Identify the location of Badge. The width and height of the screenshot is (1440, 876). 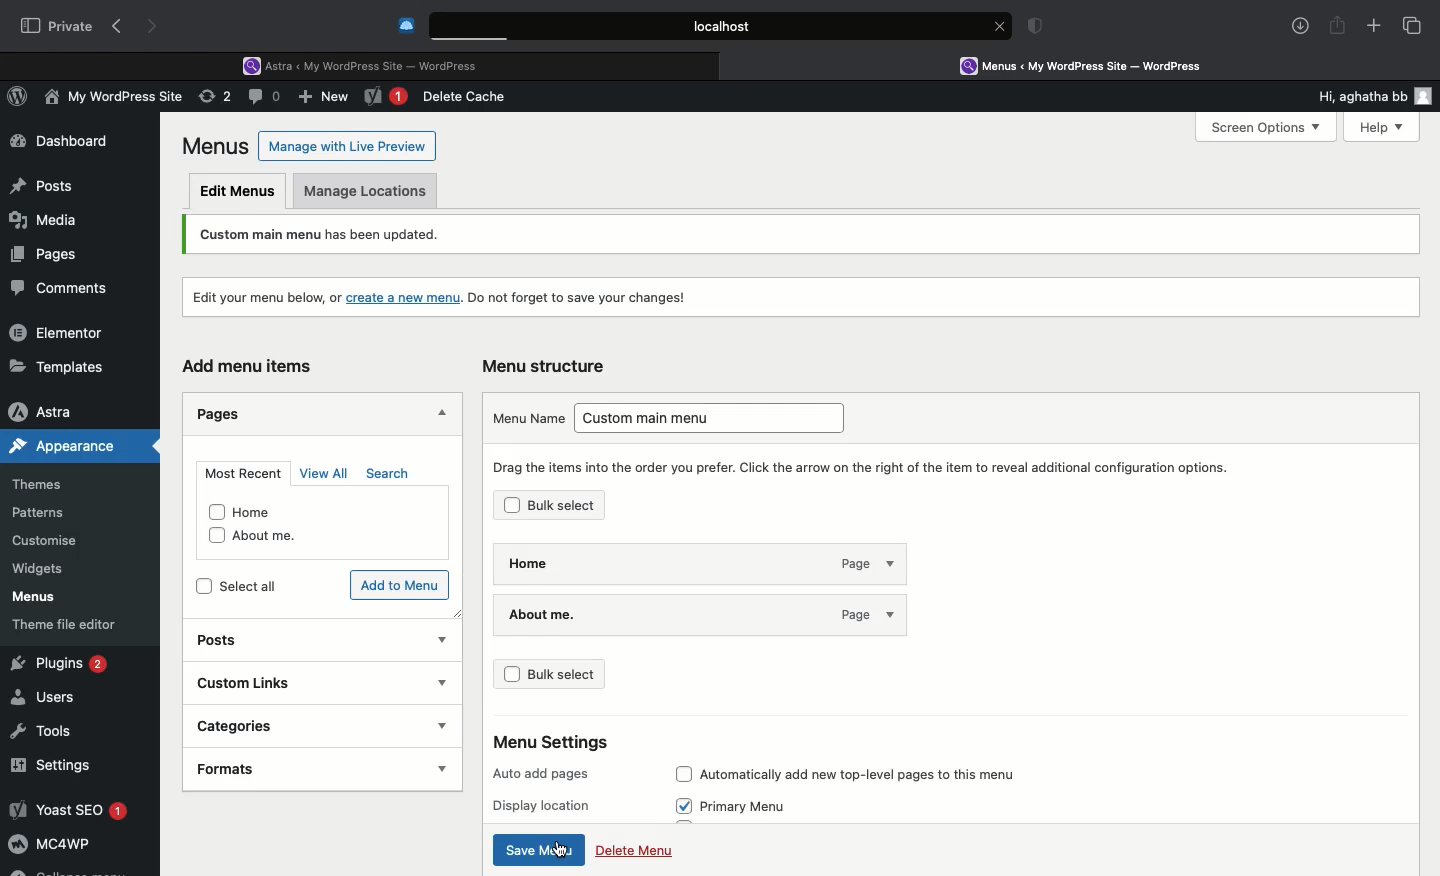
(1039, 28).